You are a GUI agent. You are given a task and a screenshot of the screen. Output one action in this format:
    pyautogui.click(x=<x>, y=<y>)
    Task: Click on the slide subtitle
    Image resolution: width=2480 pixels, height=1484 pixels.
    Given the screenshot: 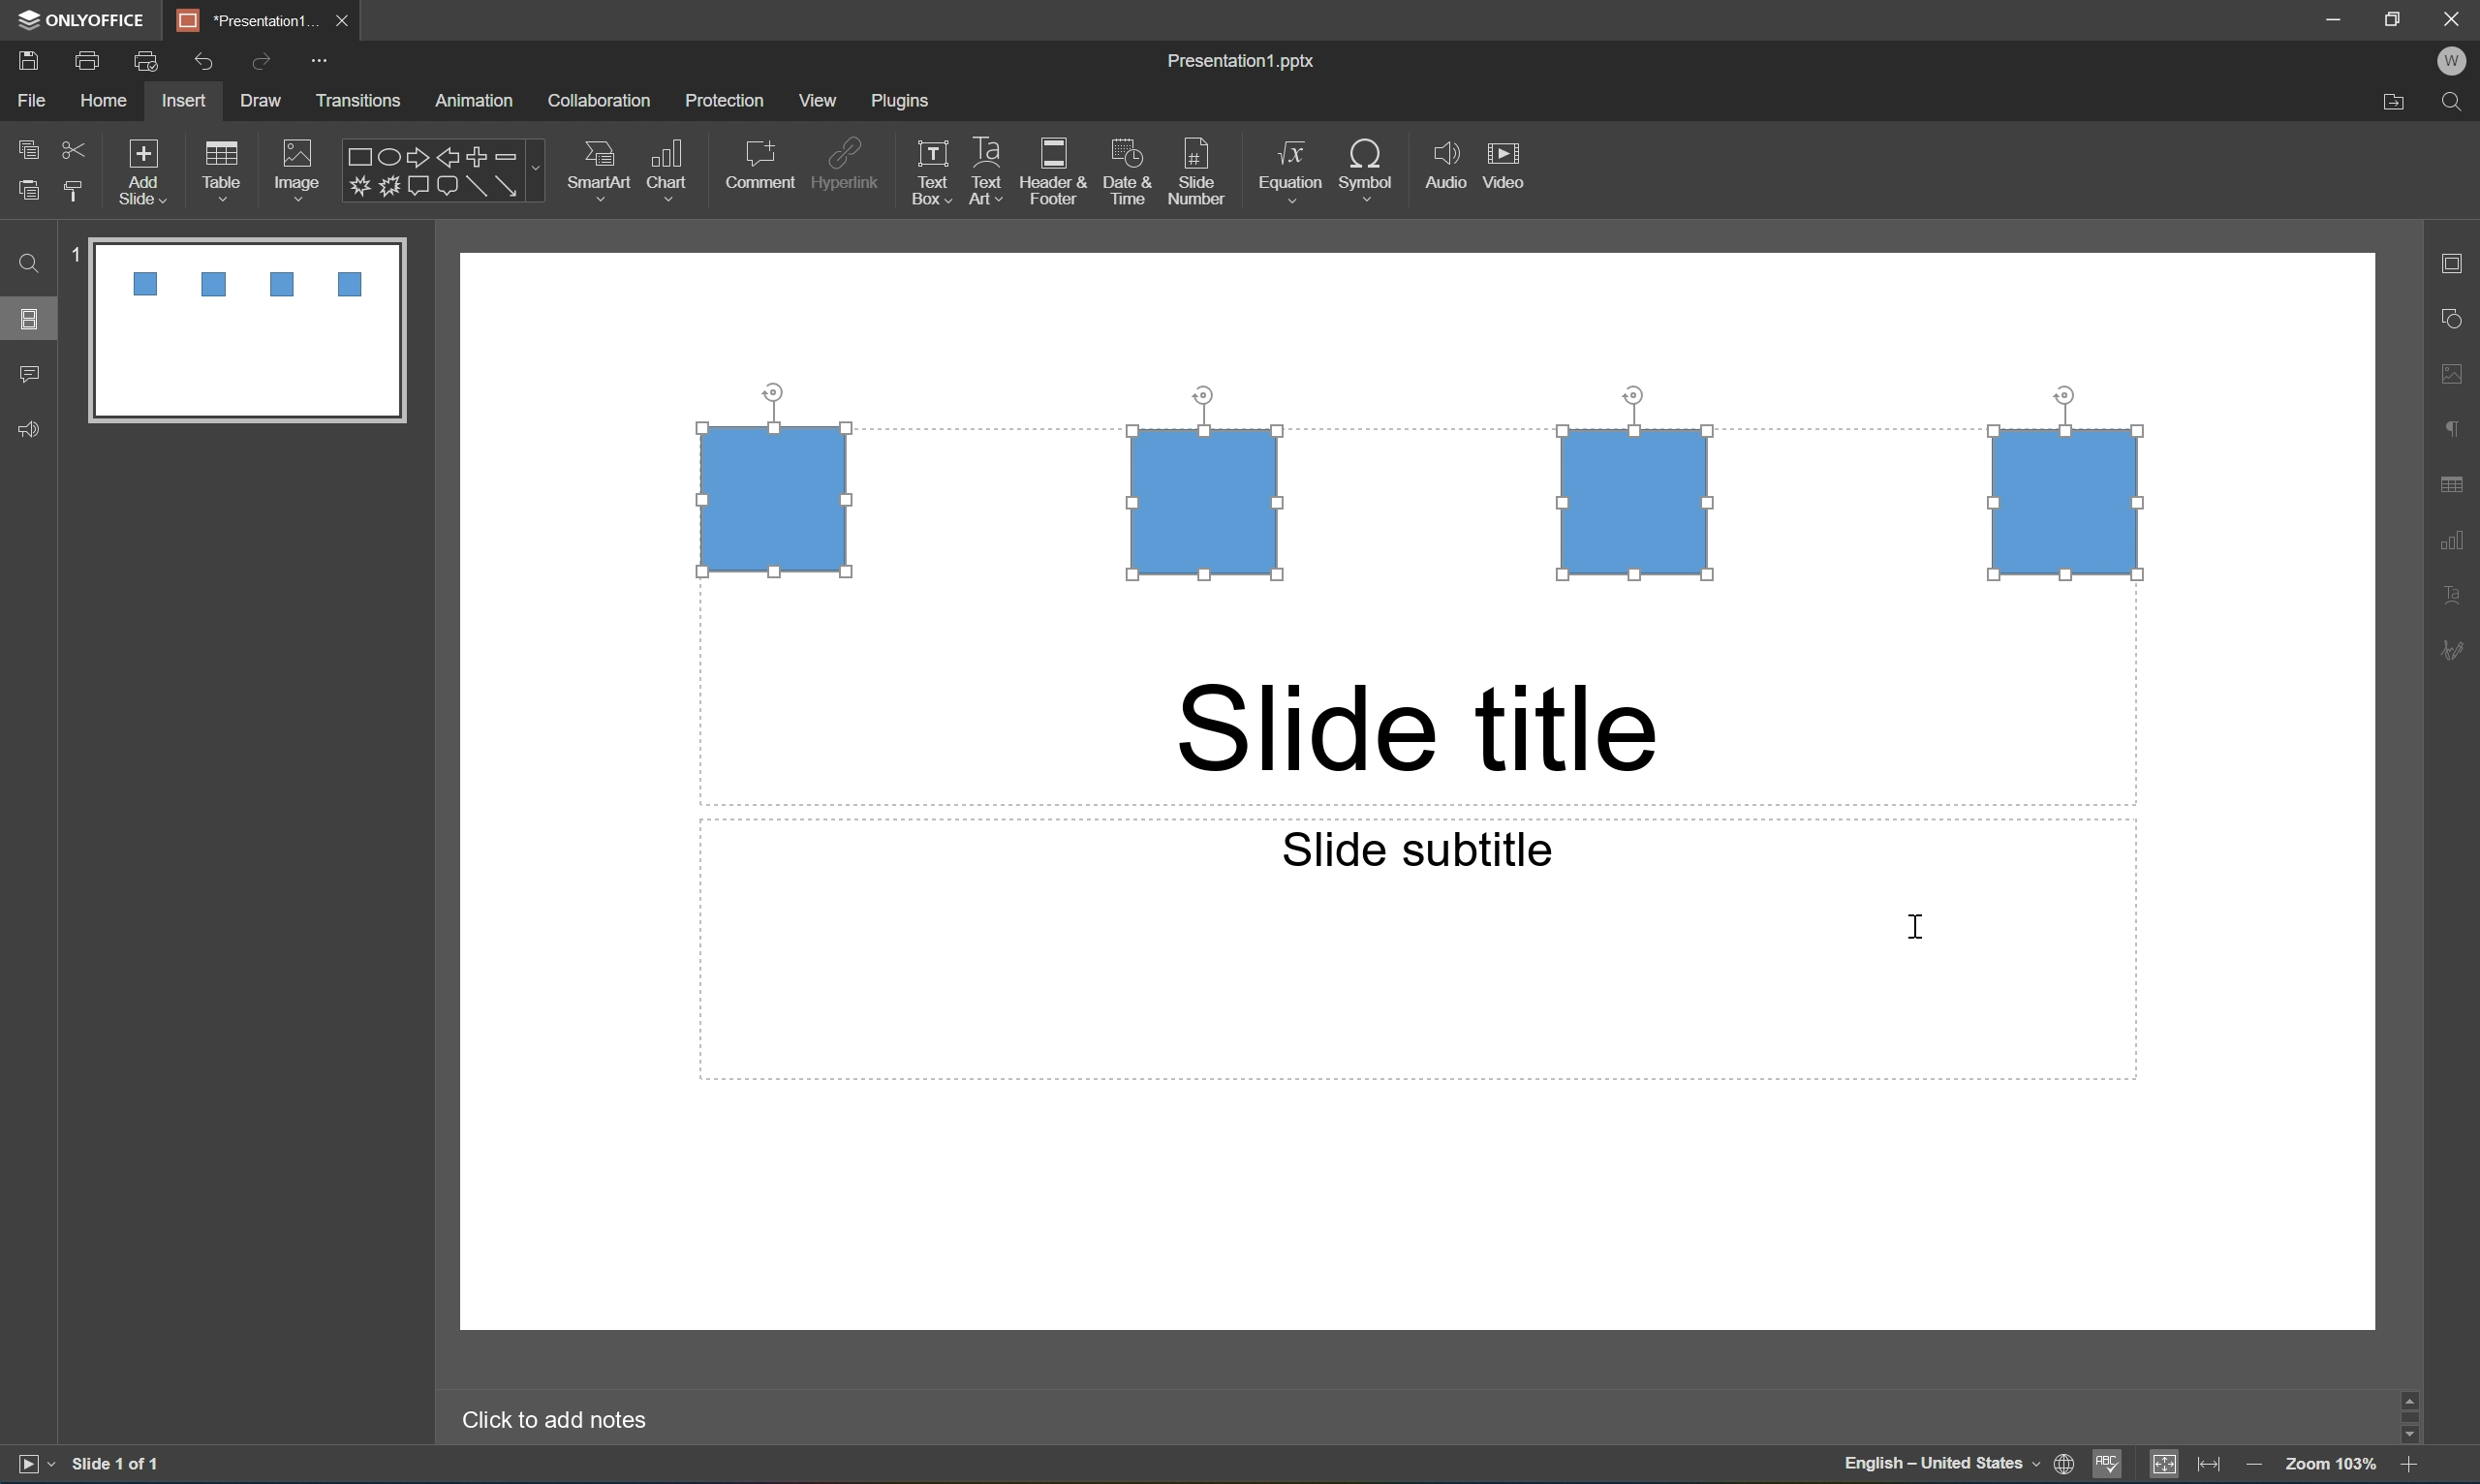 What is the action you would take?
    pyautogui.click(x=1415, y=848)
    